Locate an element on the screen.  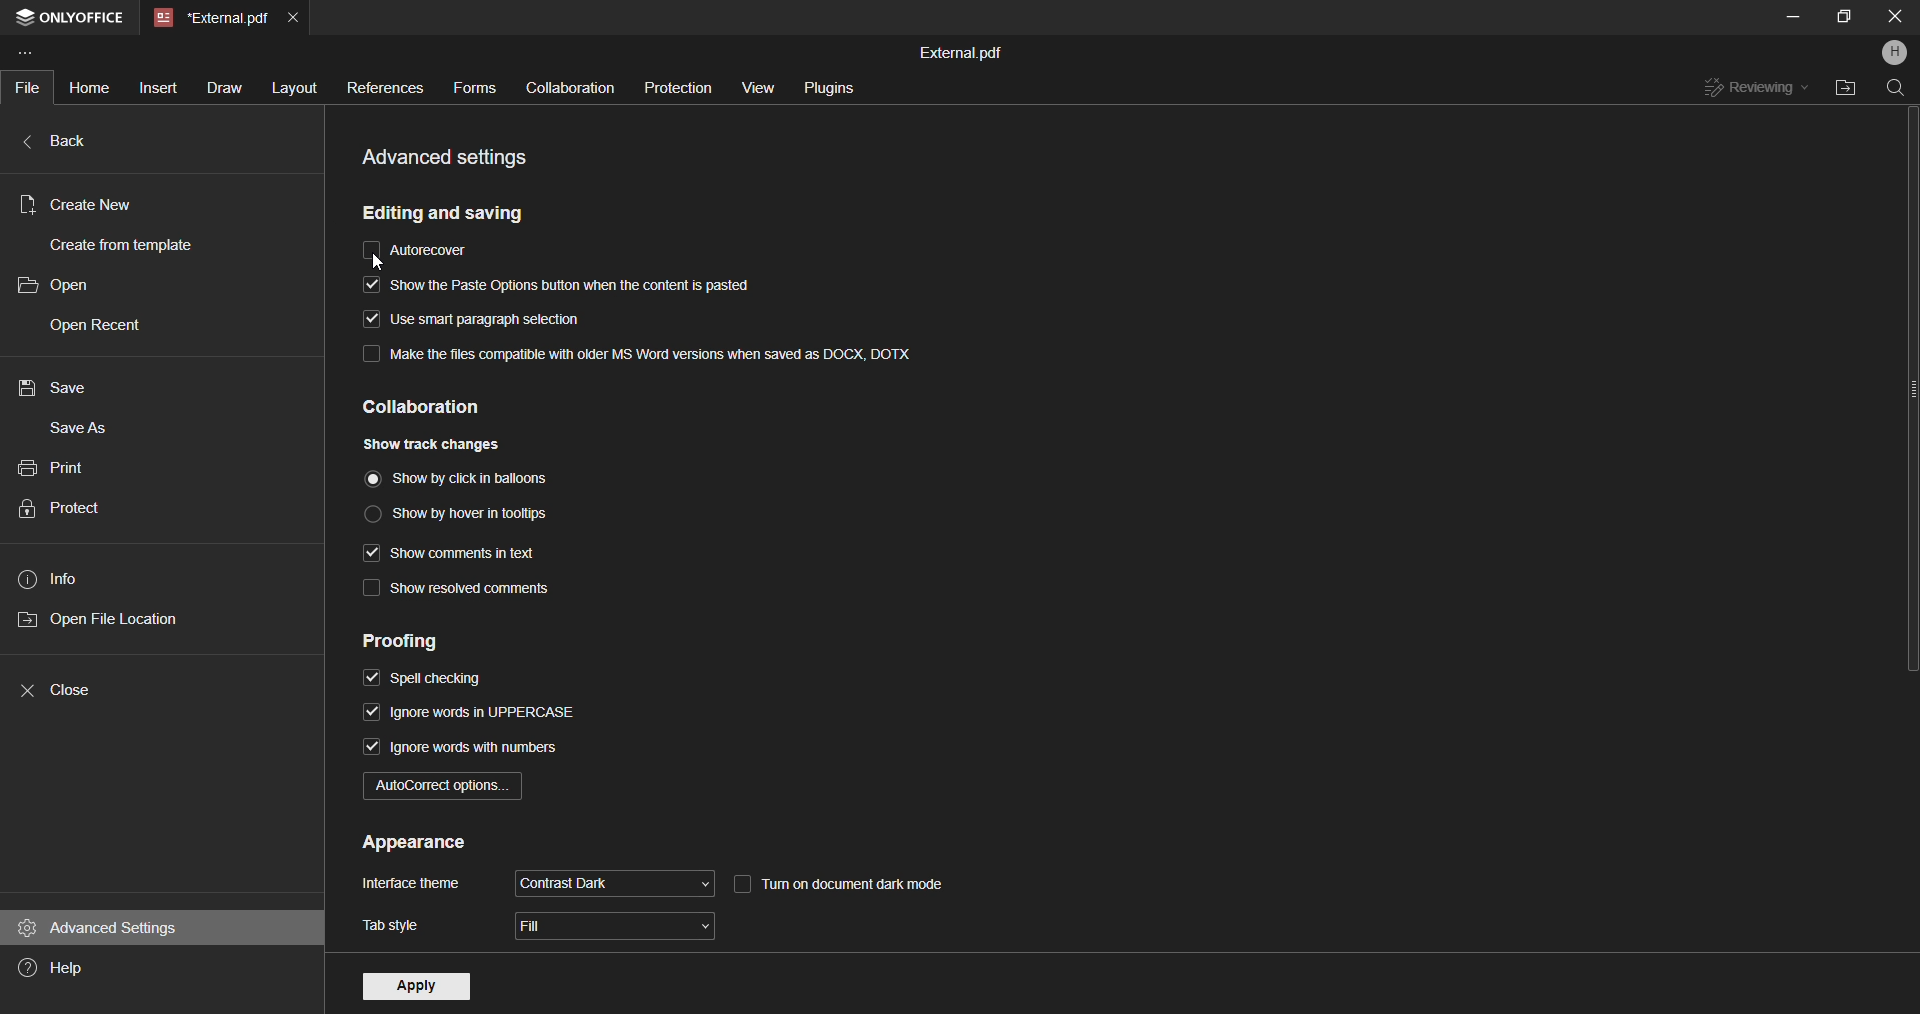
appearance is located at coordinates (414, 844).